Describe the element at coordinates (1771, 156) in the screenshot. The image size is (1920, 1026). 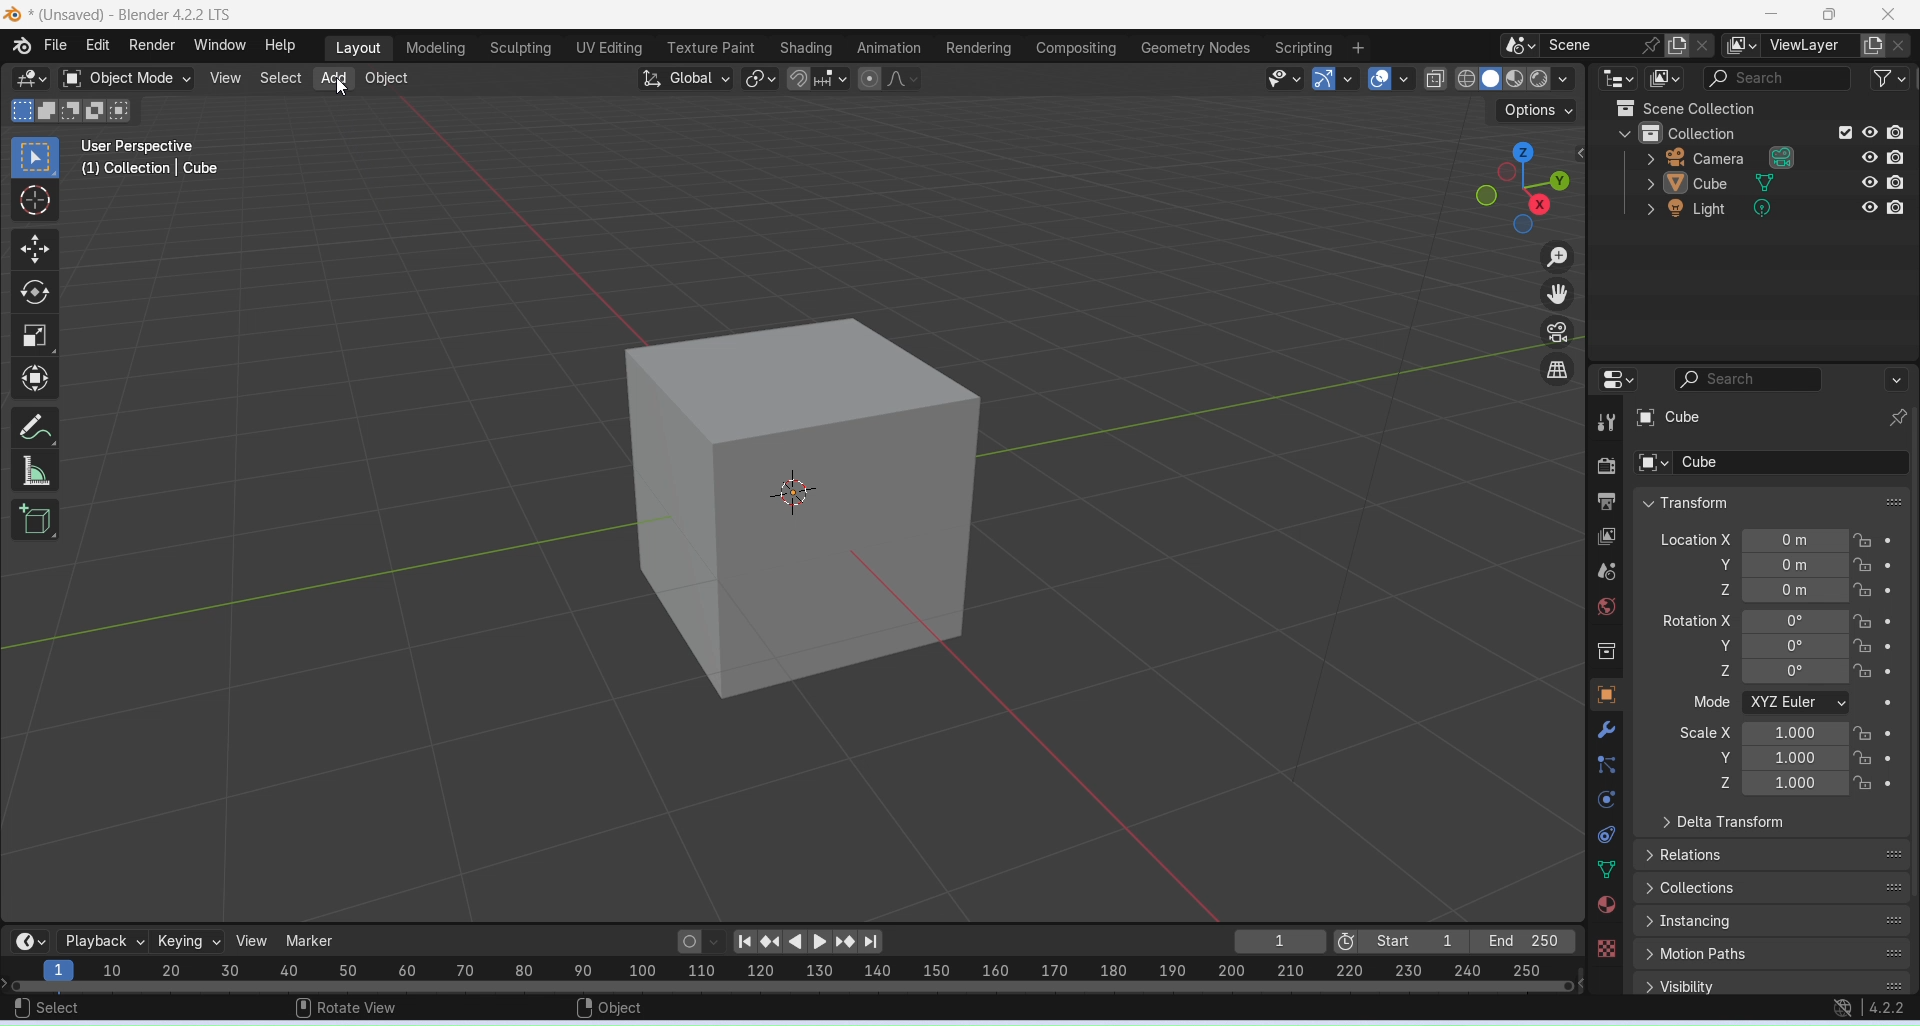
I see `Camera layer` at that location.